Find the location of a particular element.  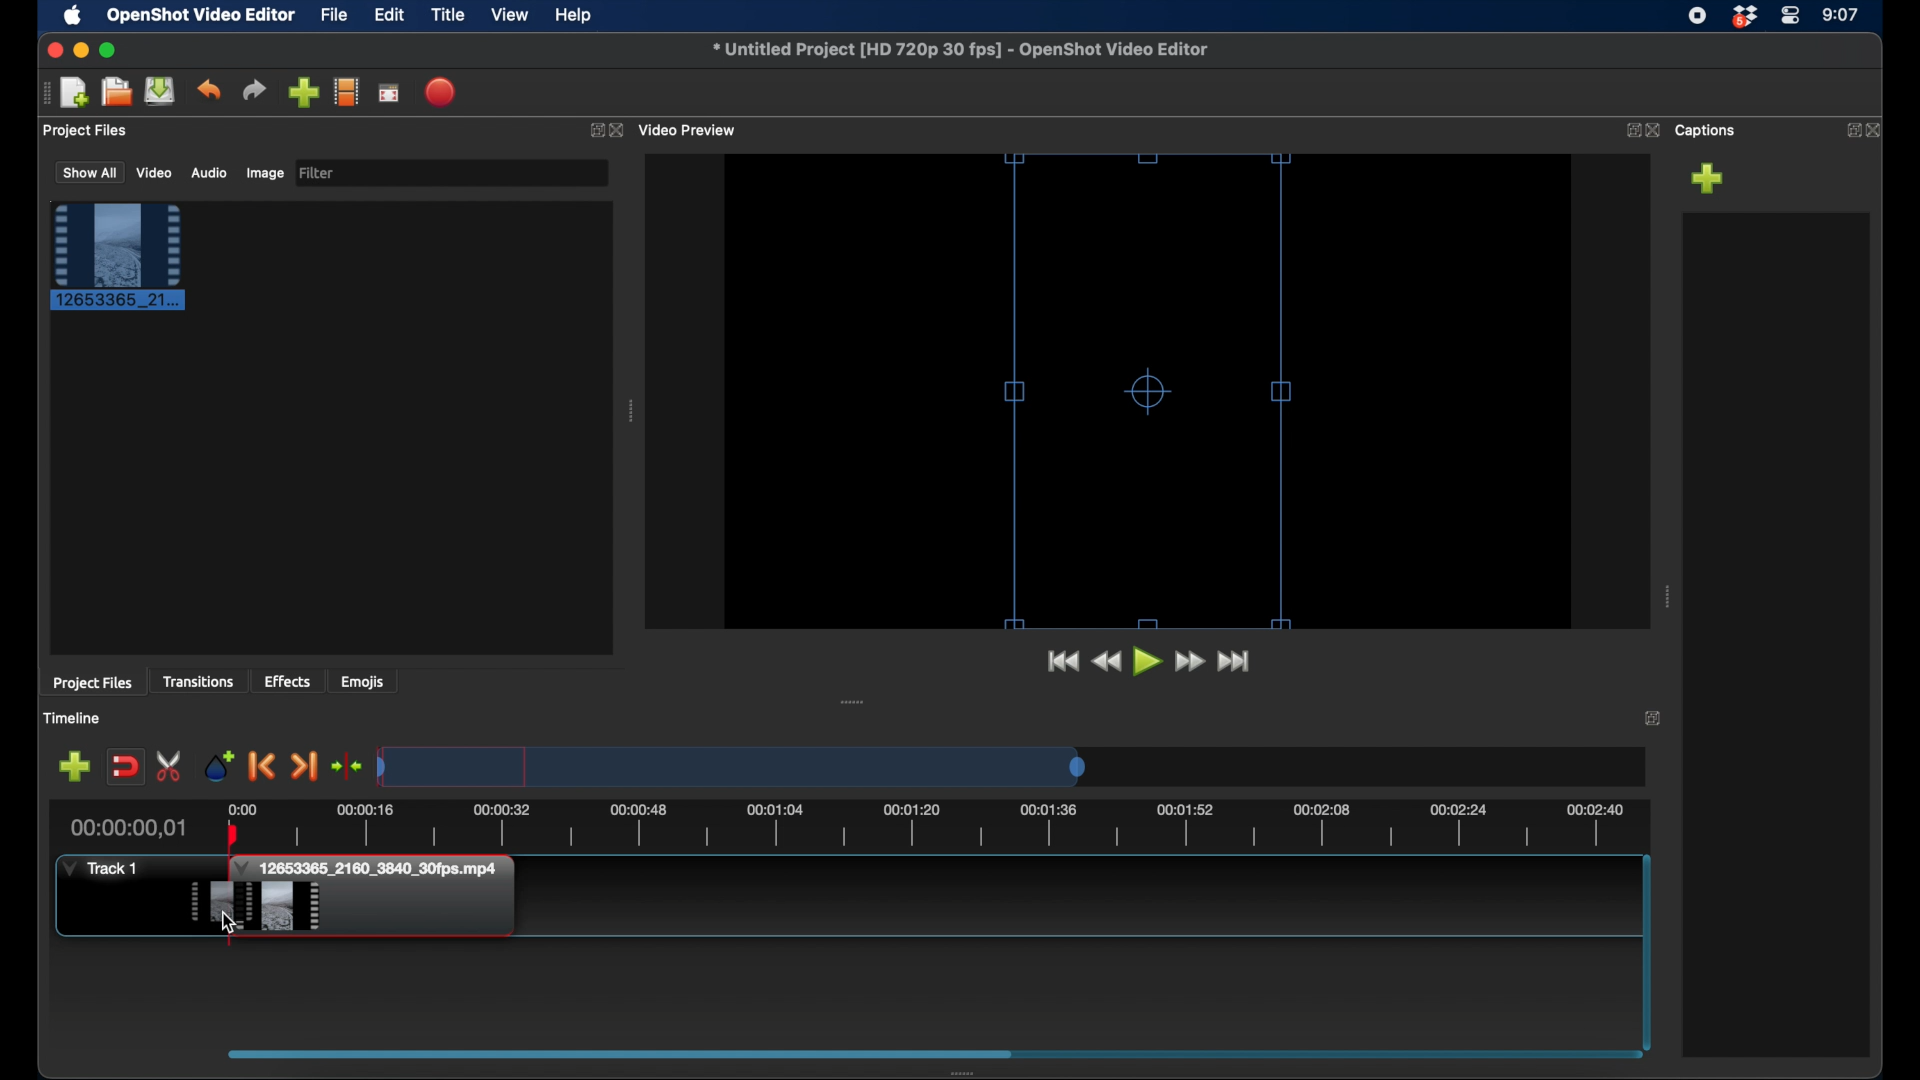

drag handle is located at coordinates (1666, 596).